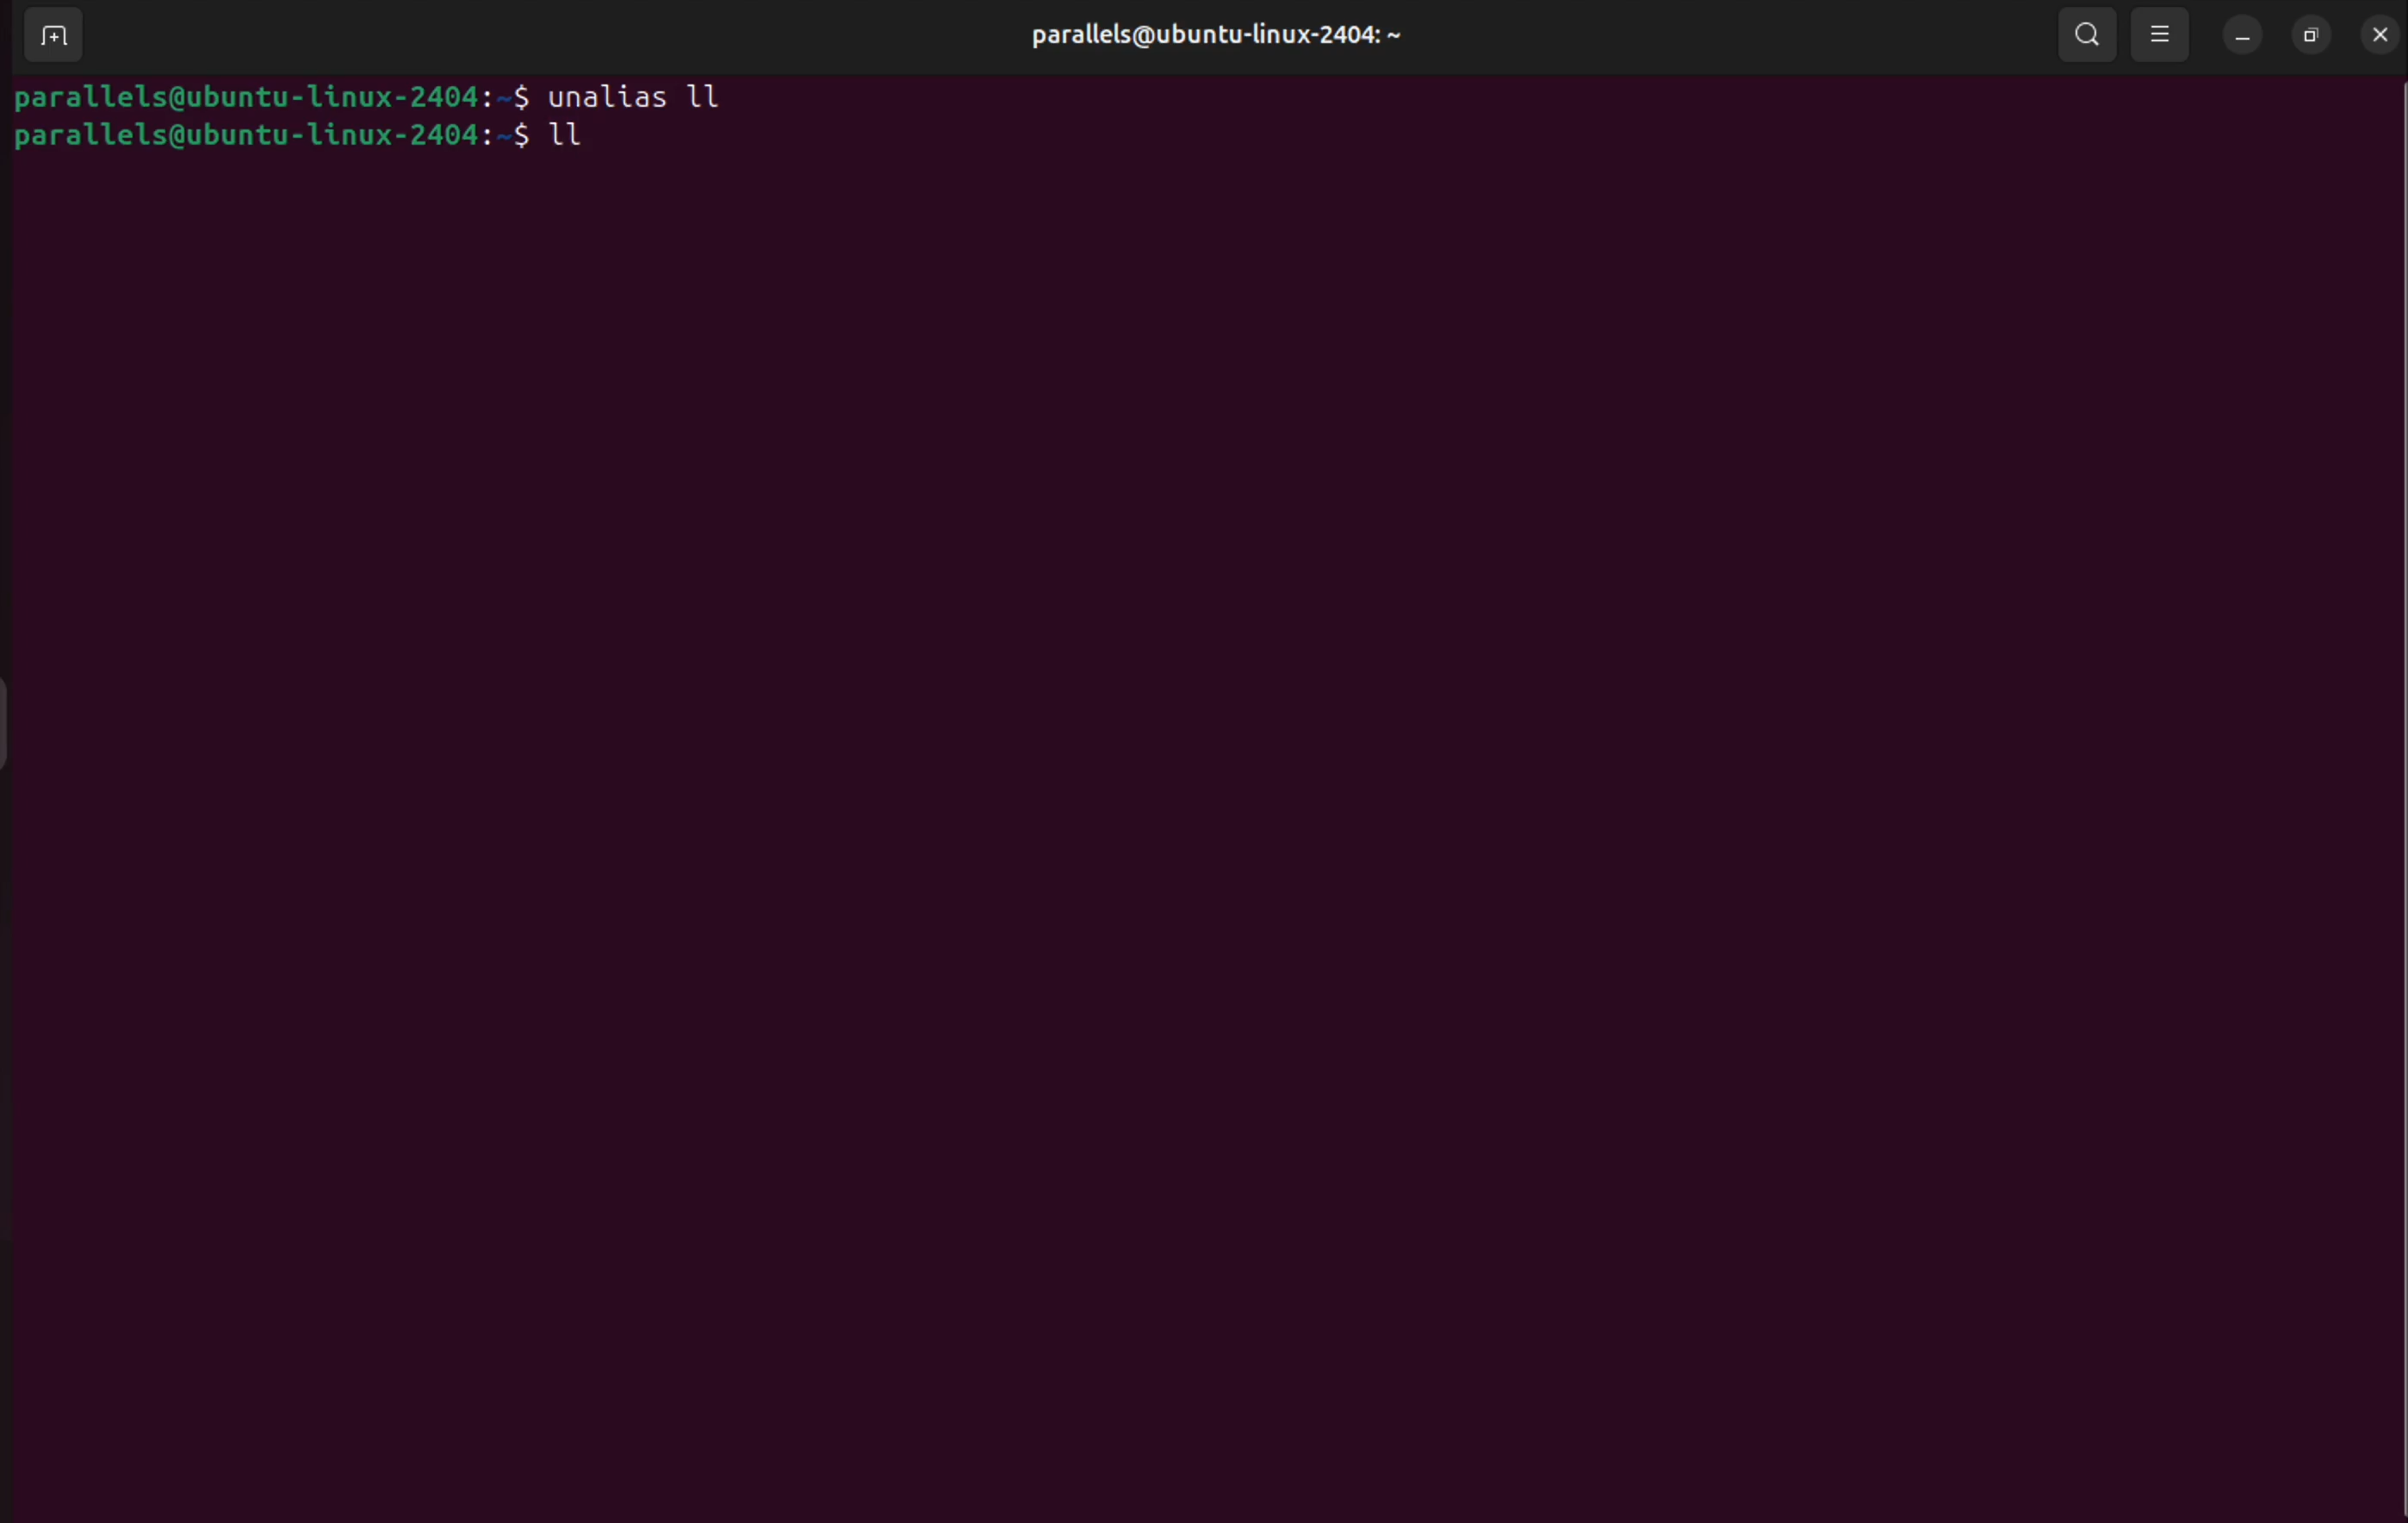 This screenshot has height=1523, width=2408. What do you see at coordinates (566, 134) in the screenshot?
I see `ll` at bounding box center [566, 134].